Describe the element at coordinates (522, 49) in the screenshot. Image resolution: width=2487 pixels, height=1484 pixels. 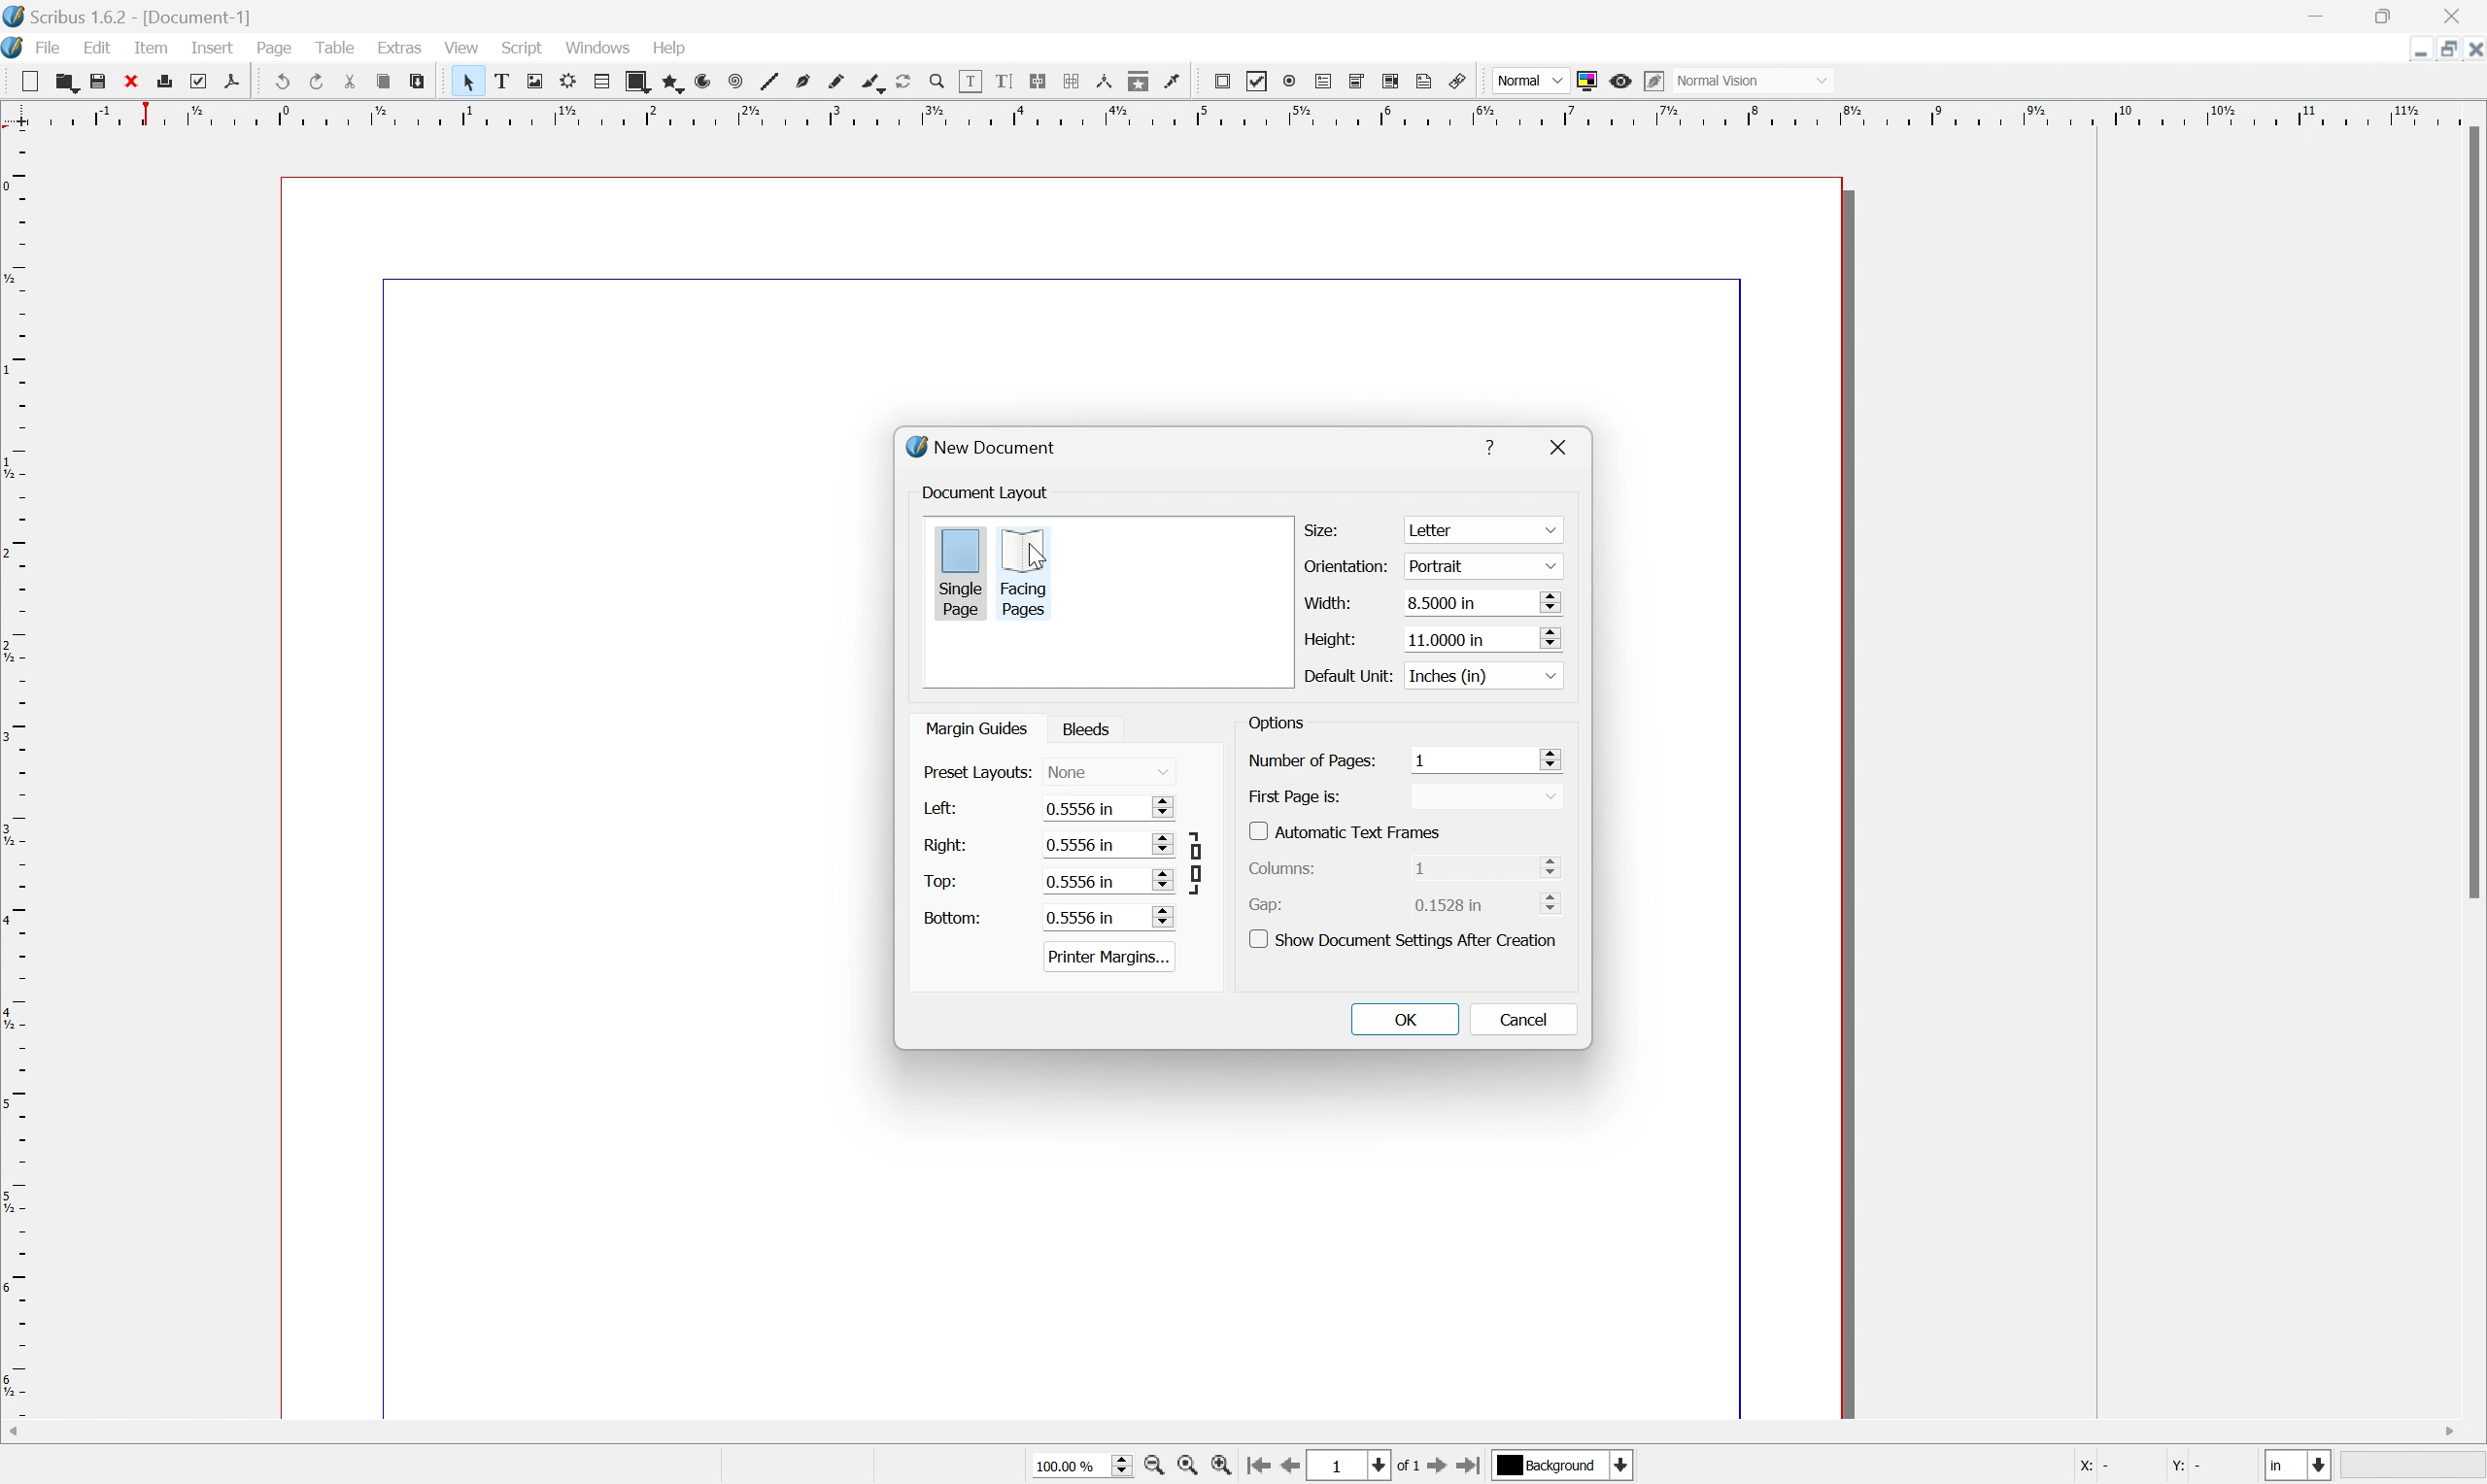
I see `Script` at that location.